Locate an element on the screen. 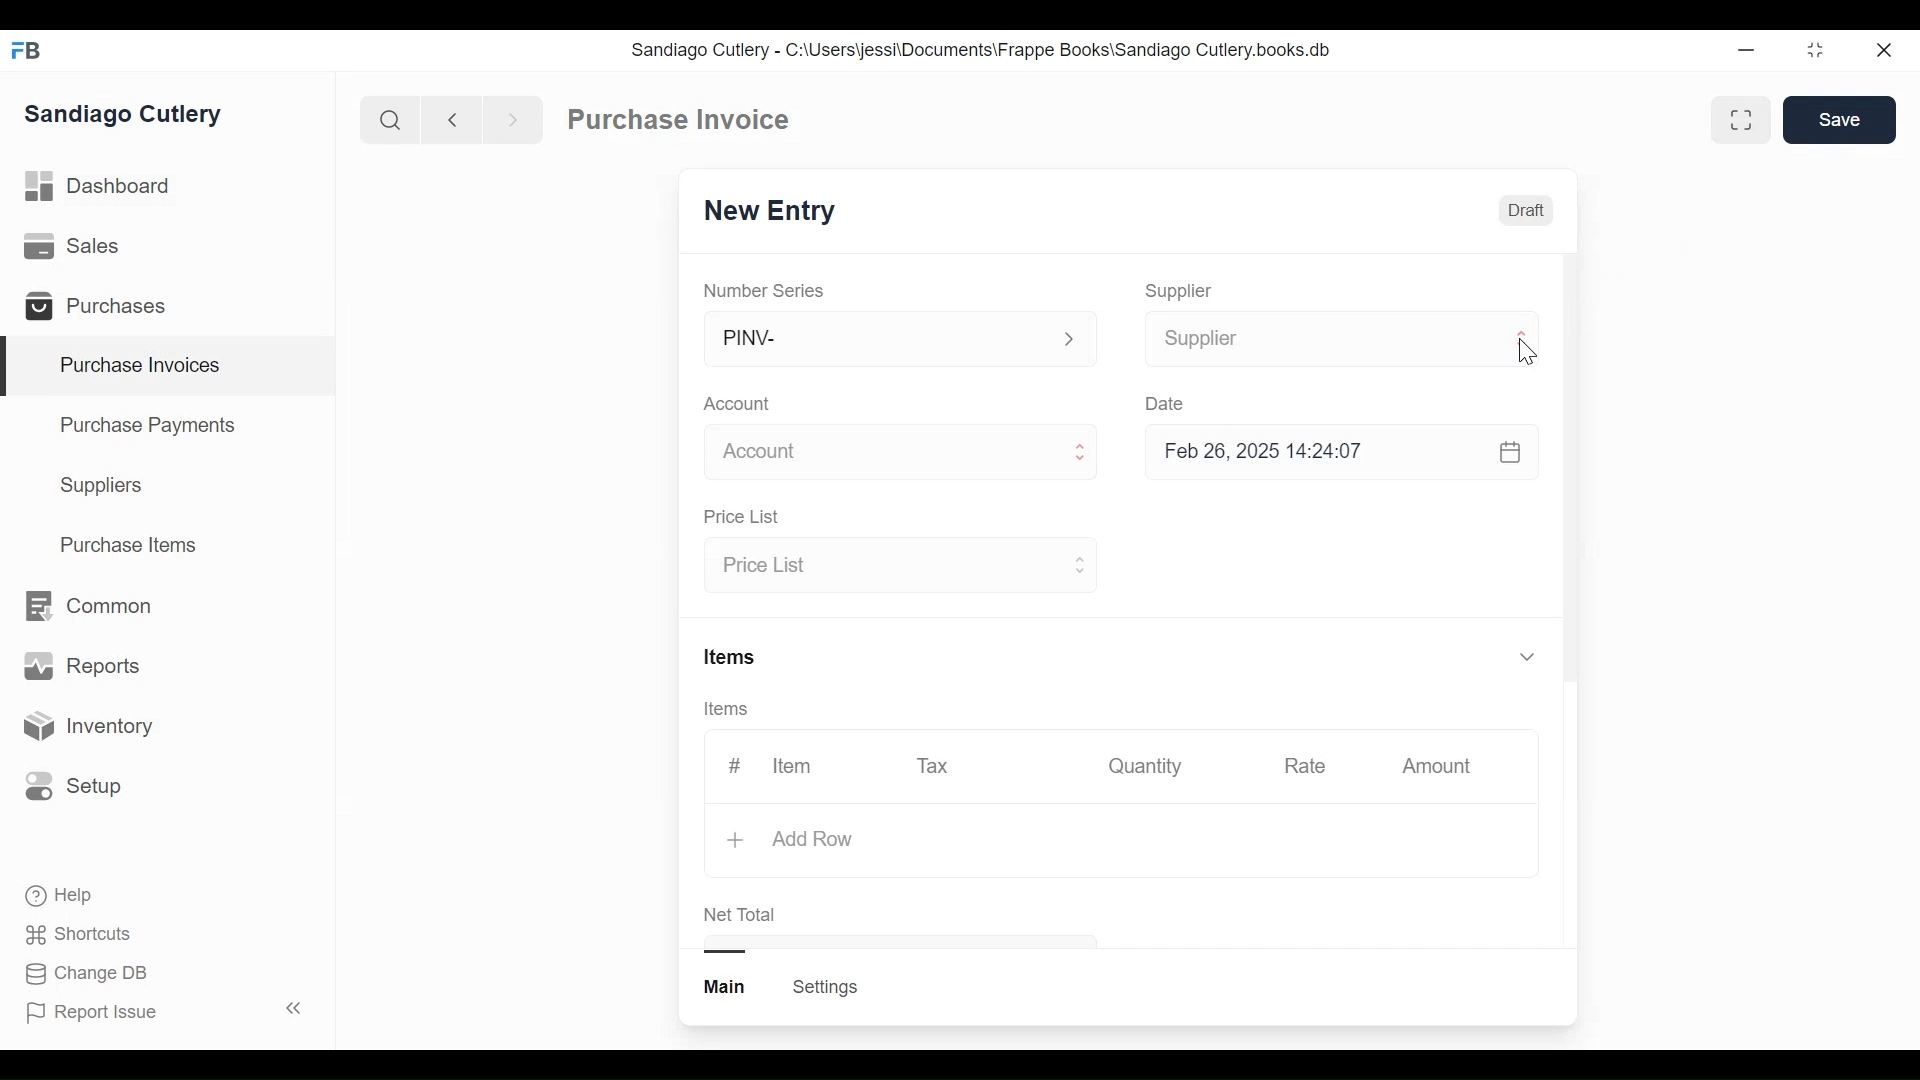 The width and height of the screenshot is (1920, 1080). Purchase Invoice is located at coordinates (681, 120).